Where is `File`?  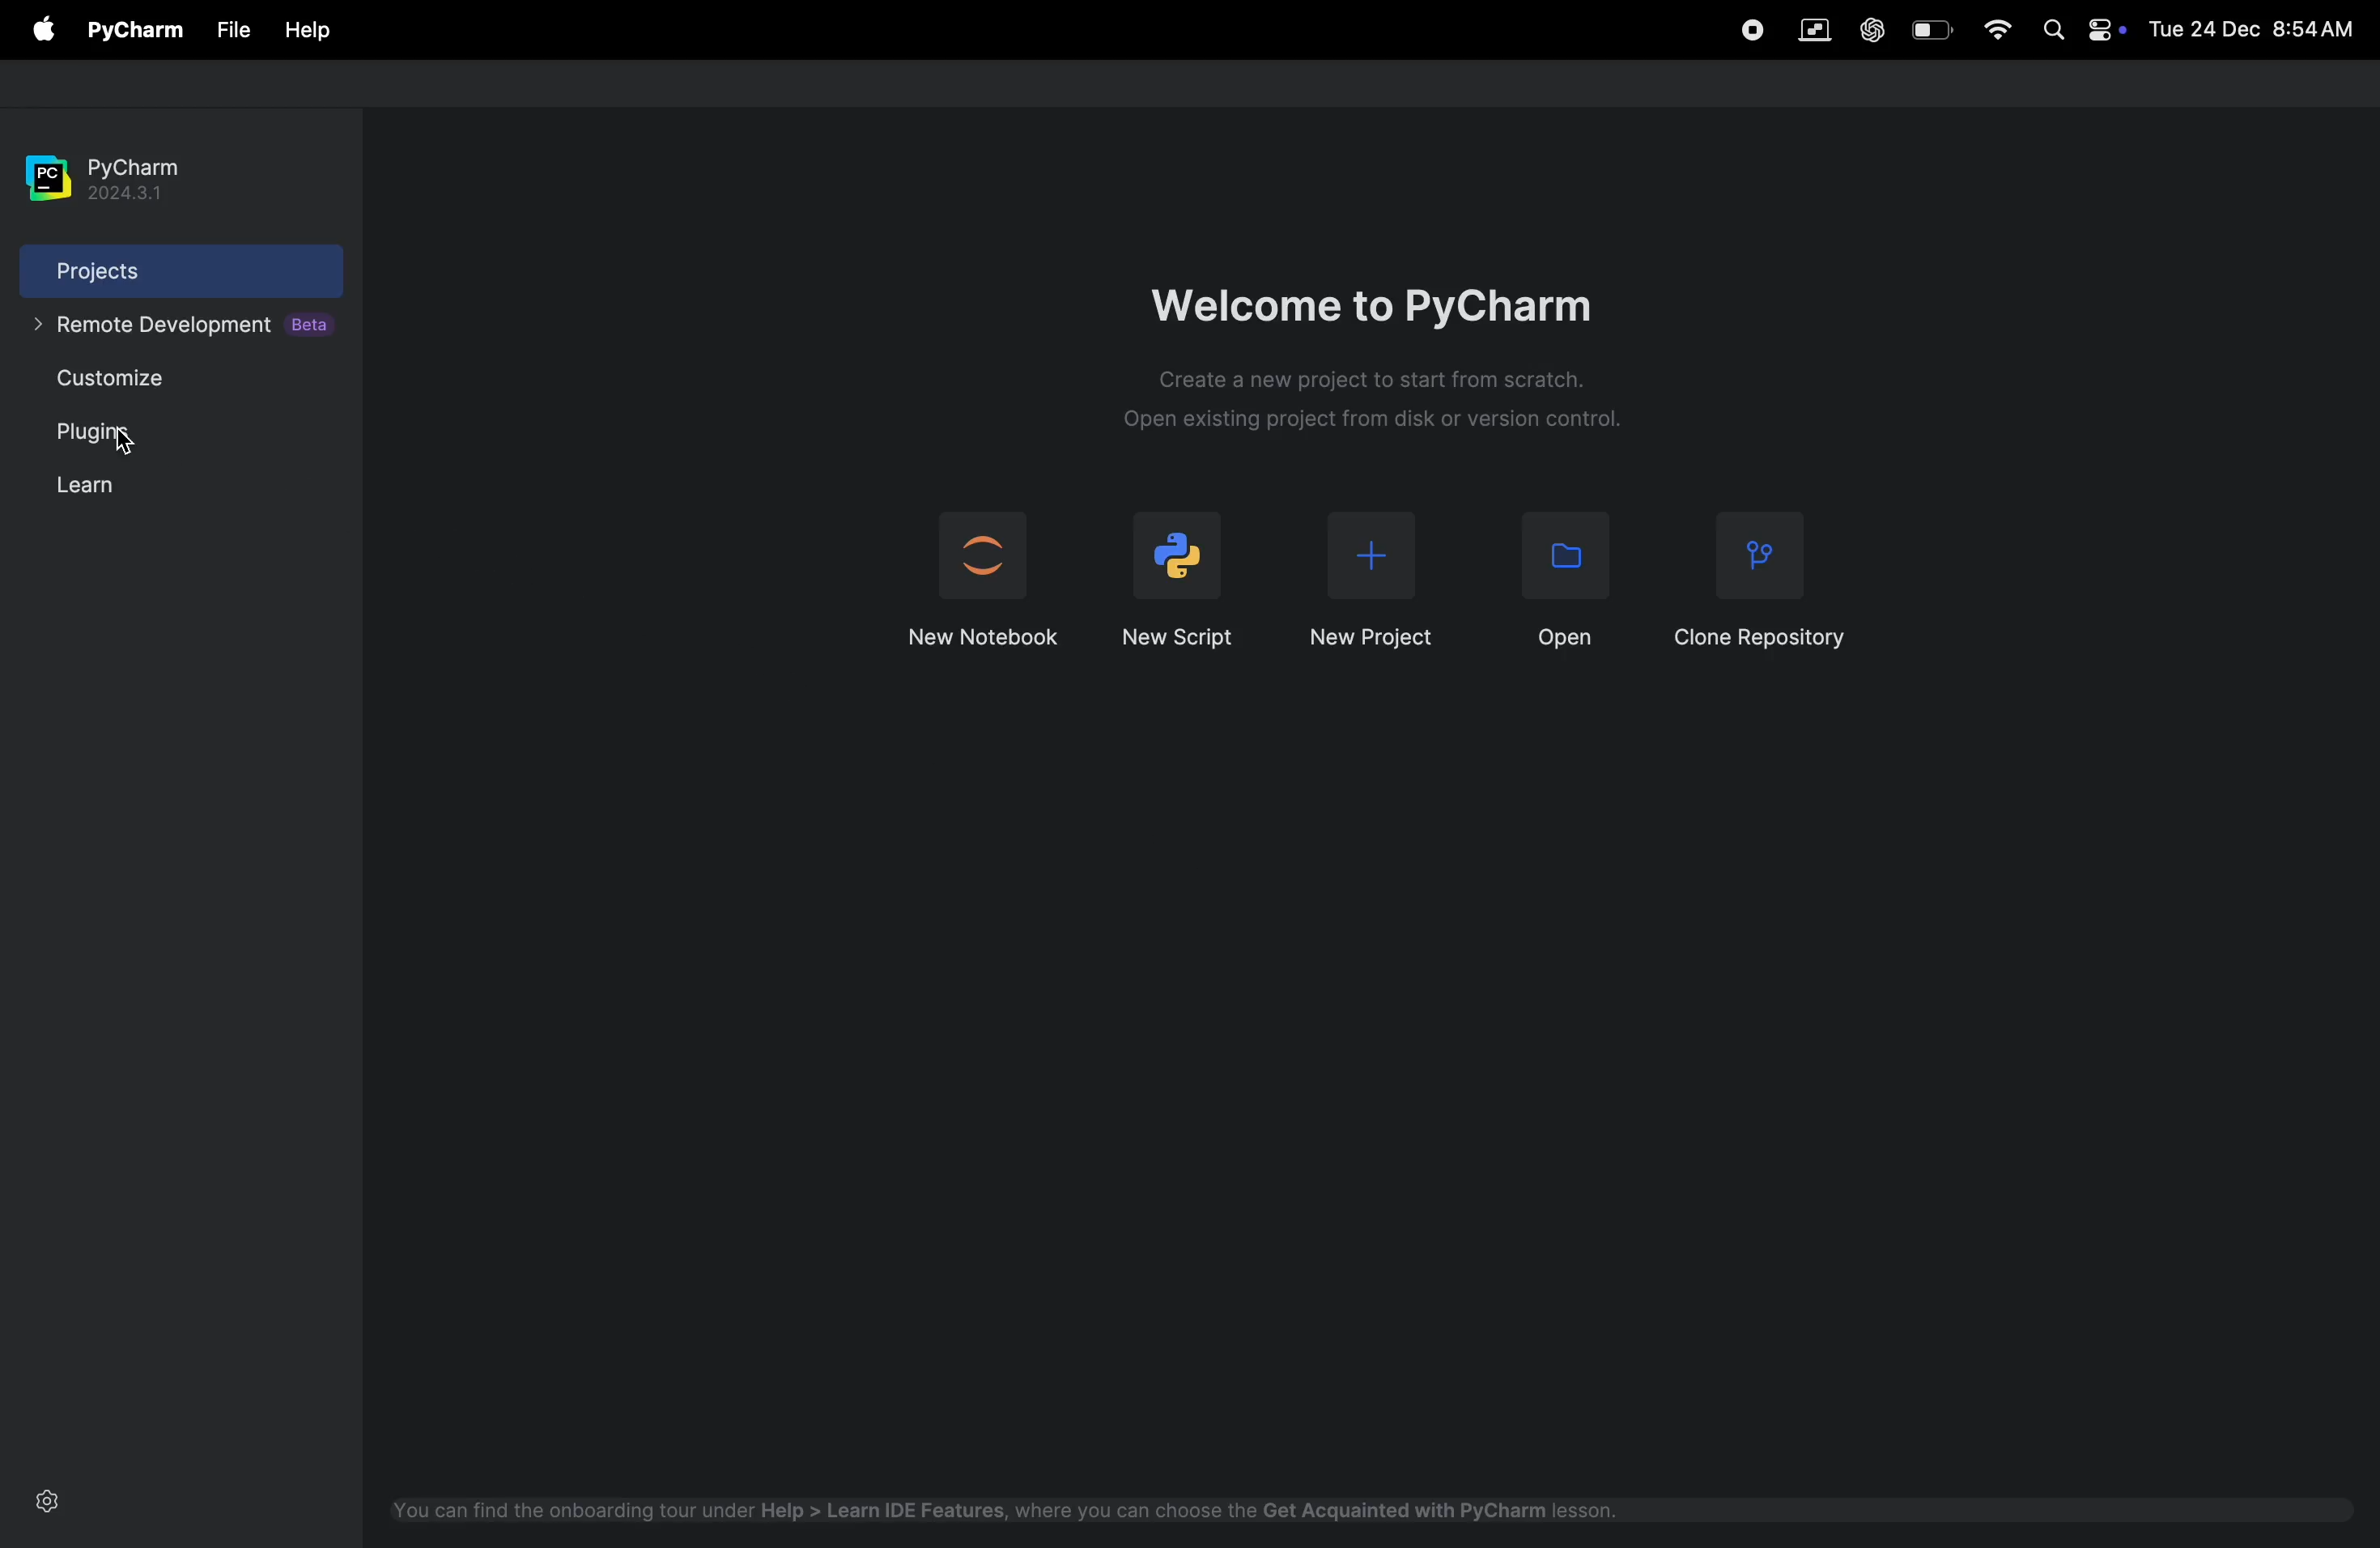
File is located at coordinates (231, 32).